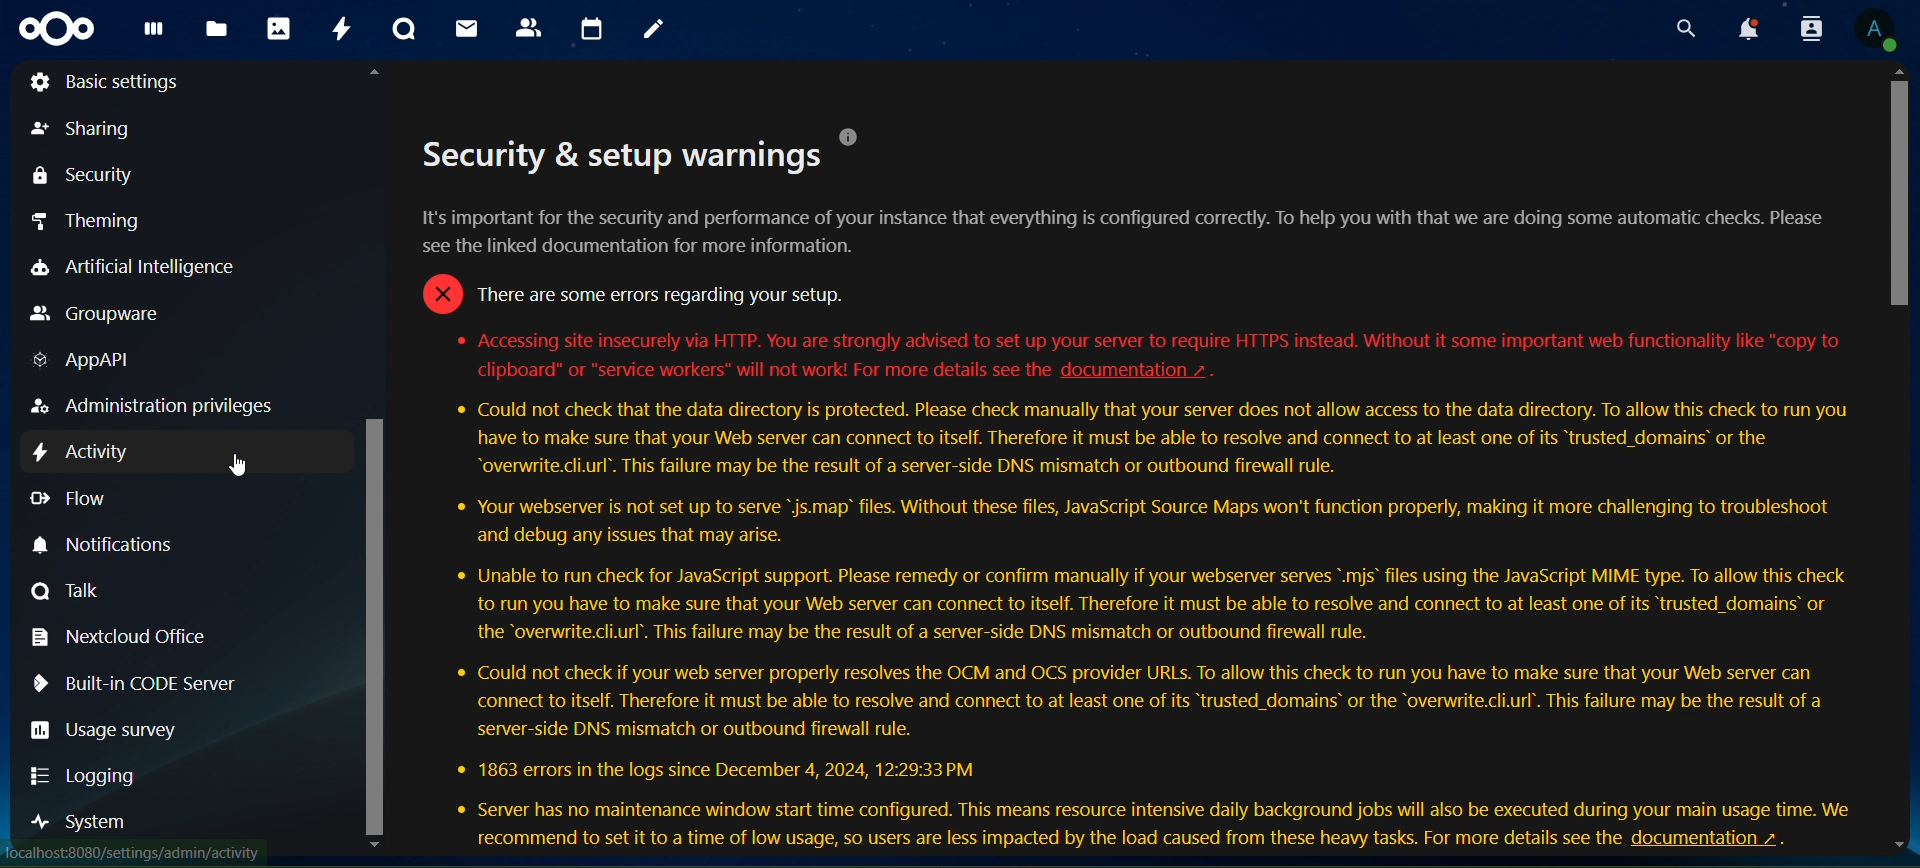 The image size is (1920, 868). I want to click on theming, so click(88, 221).